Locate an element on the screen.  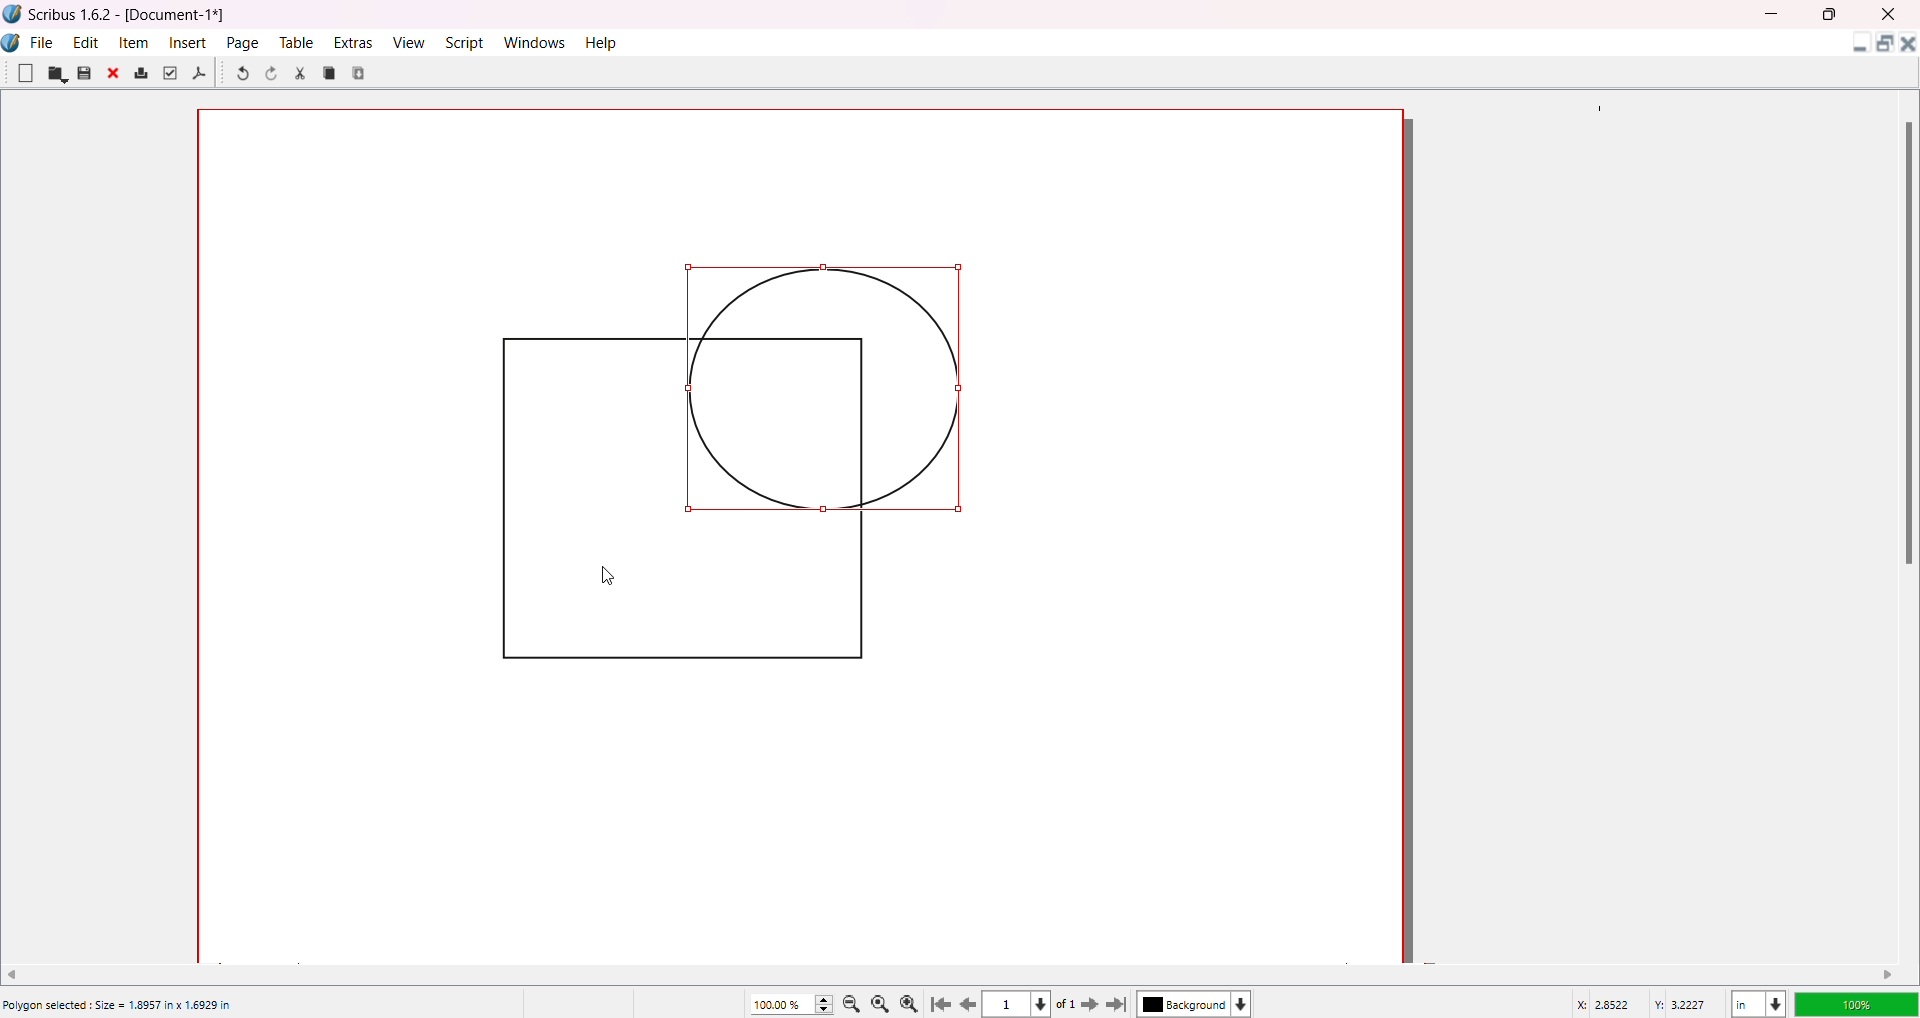
Total Page is located at coordinates (1072, 1005).